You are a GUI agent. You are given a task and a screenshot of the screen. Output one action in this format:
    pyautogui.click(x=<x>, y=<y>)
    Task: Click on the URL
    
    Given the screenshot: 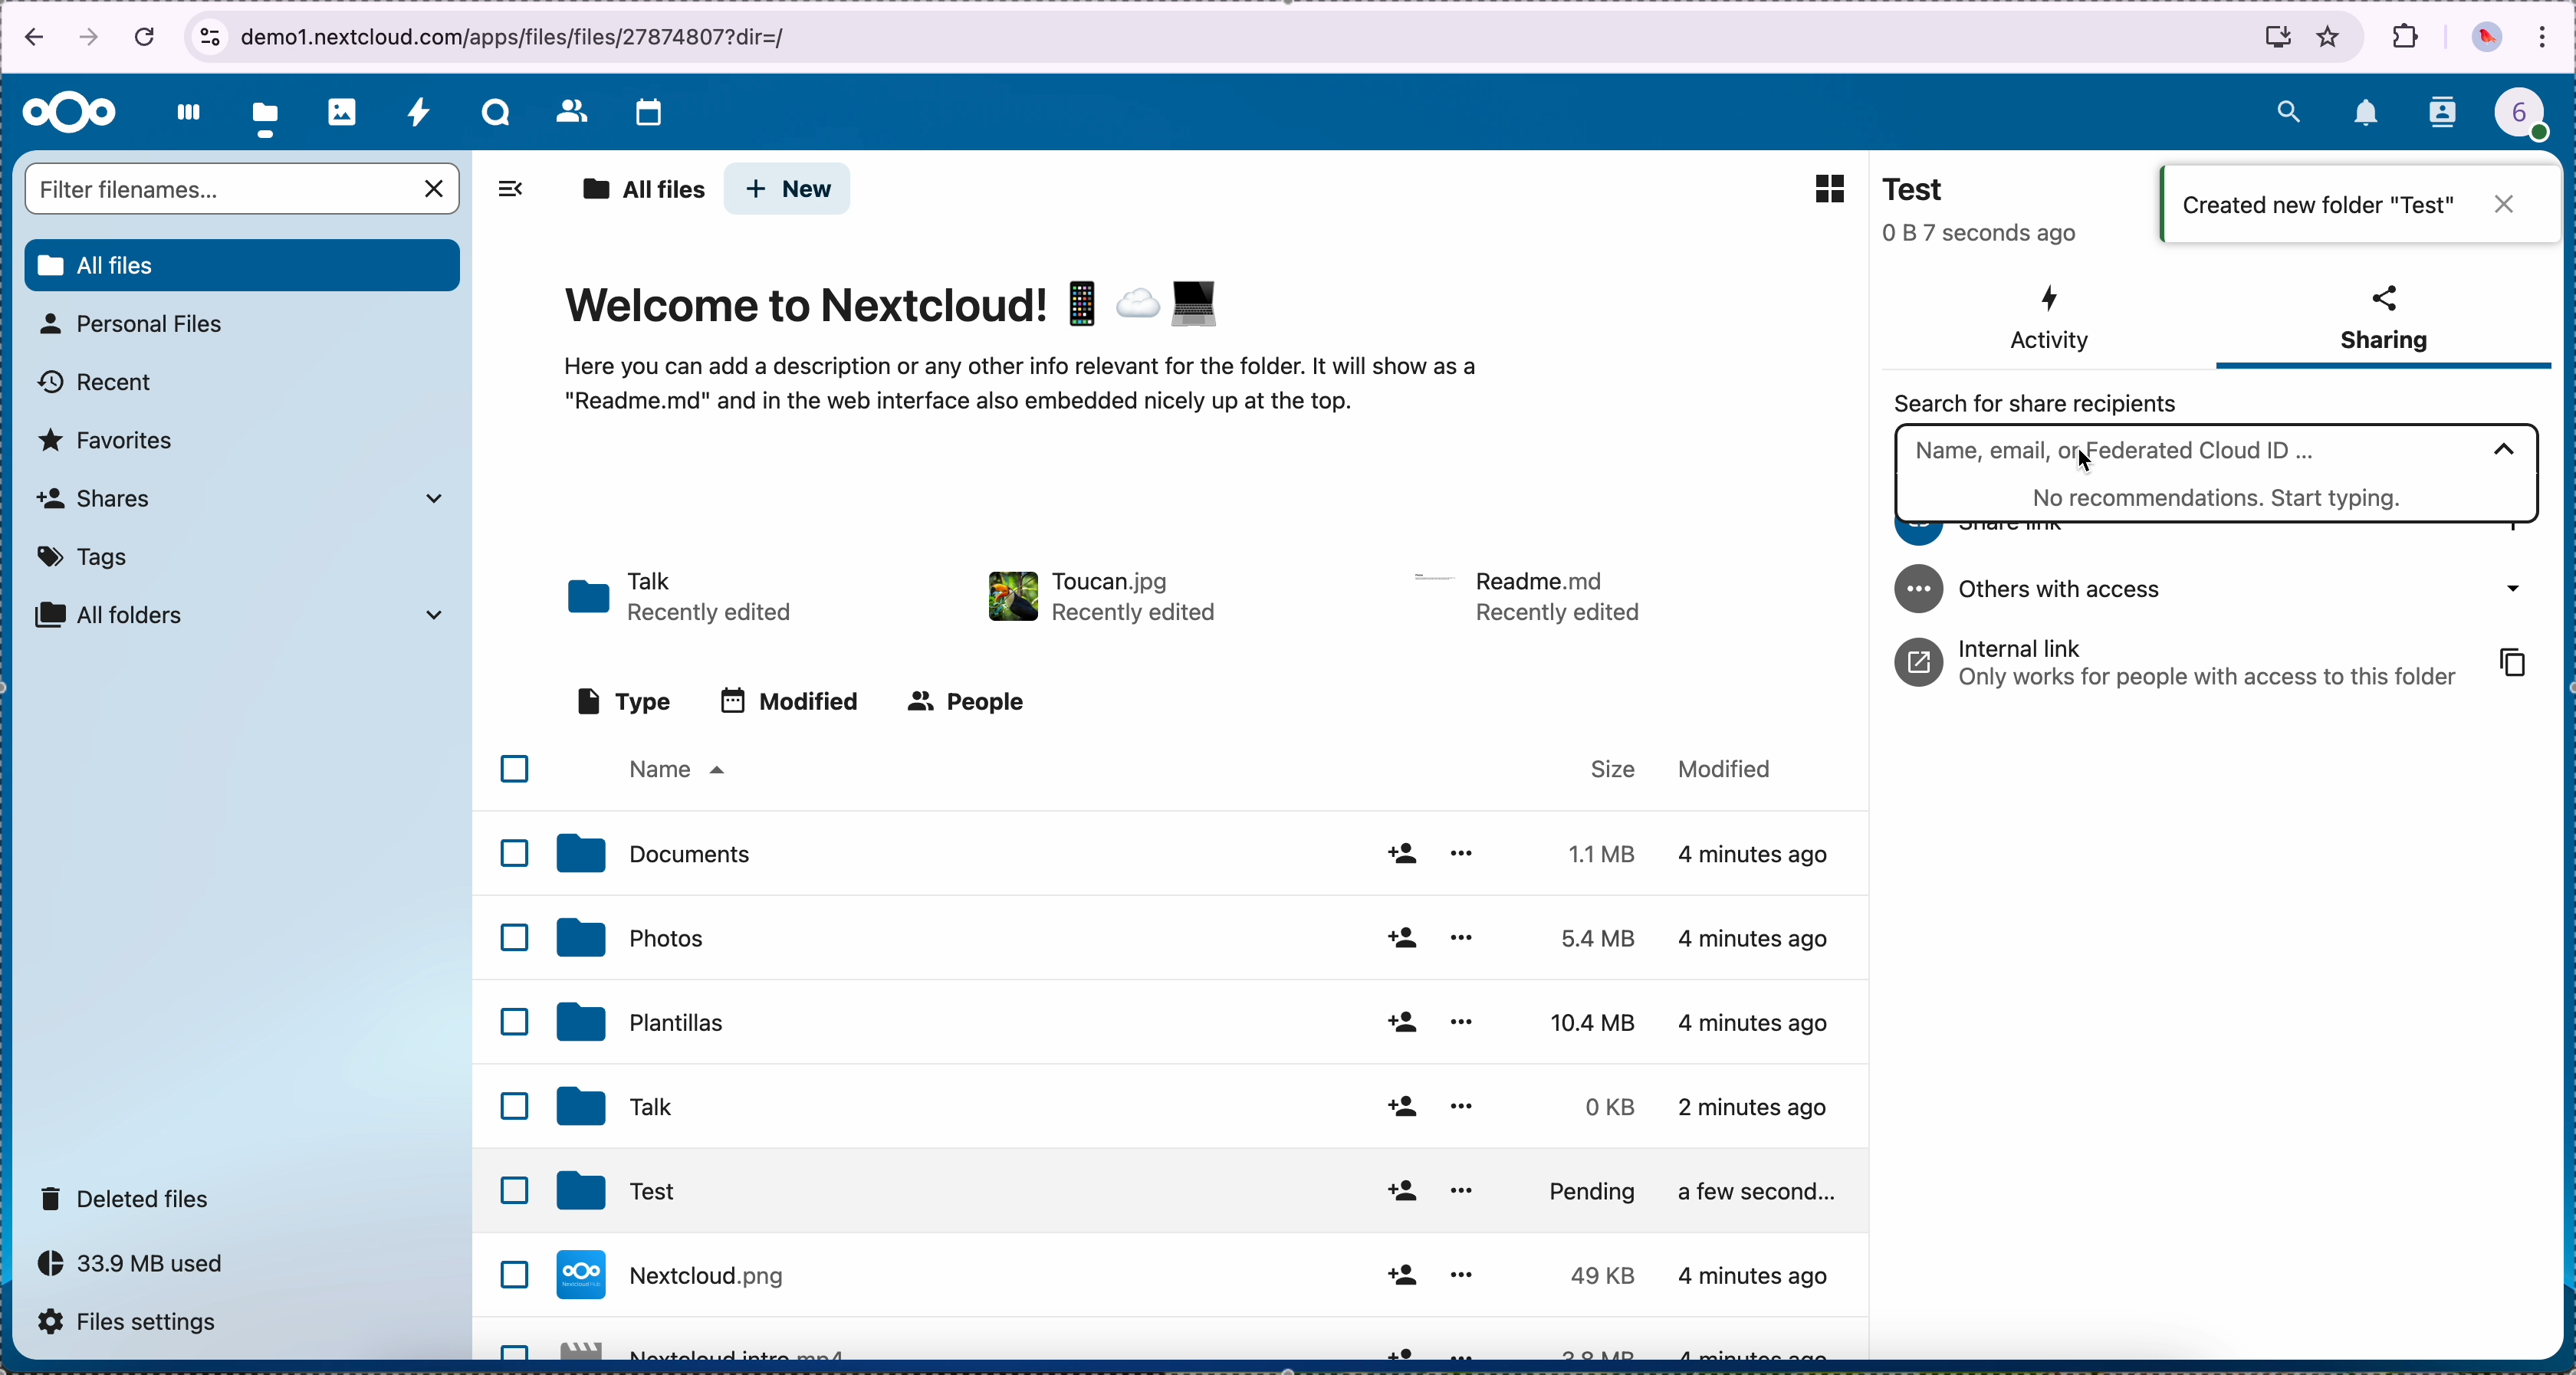 What is the action you would take?
    pyautogui.click(x=528, y=34)
    